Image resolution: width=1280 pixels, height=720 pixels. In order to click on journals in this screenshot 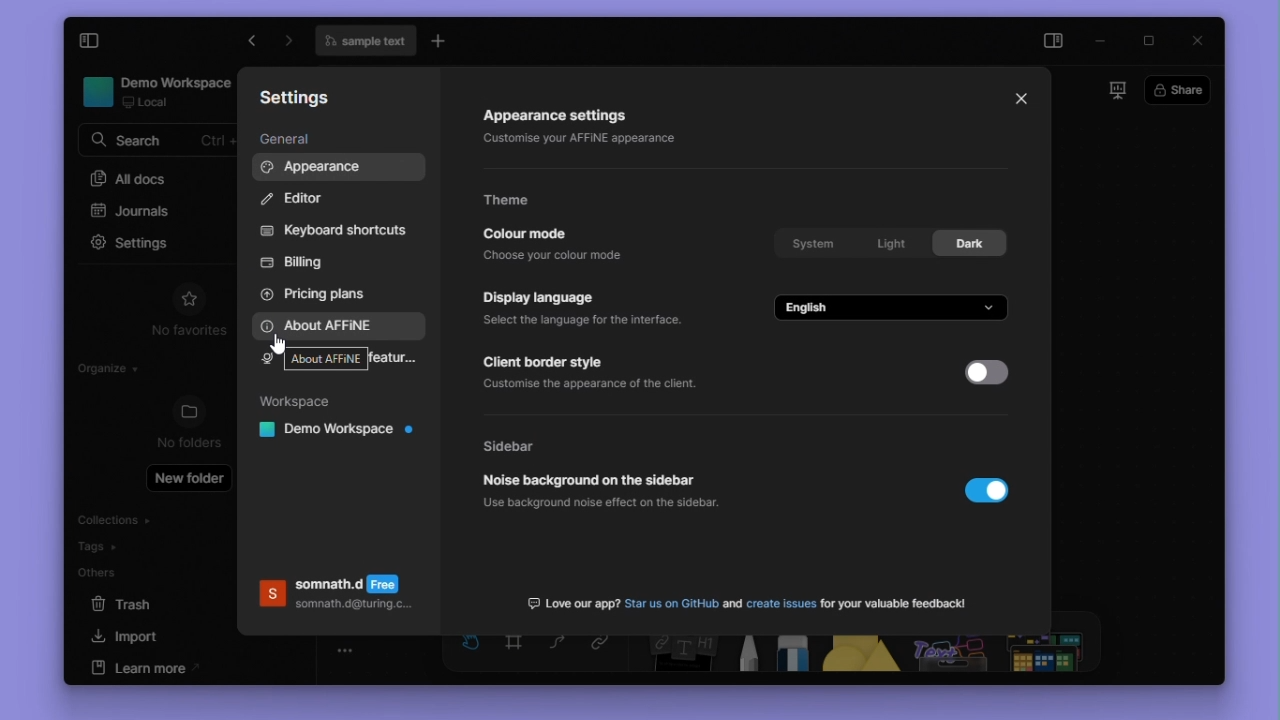, I will do `click(152, 212)`.